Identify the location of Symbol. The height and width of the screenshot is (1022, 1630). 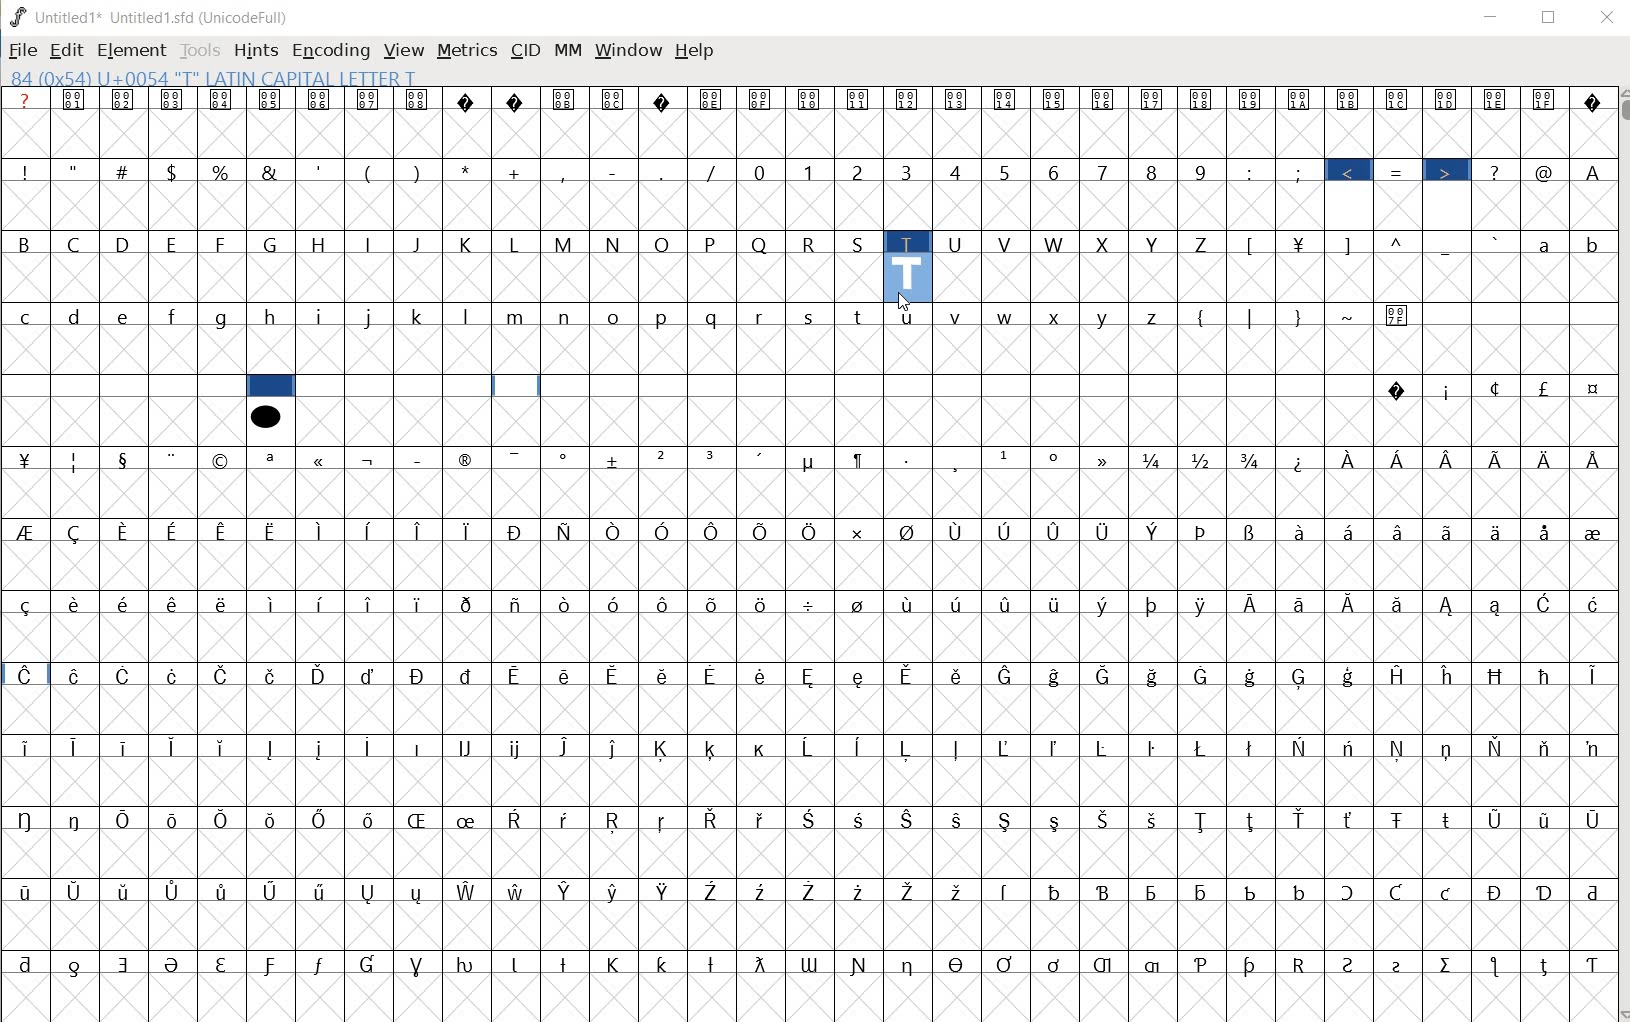
(468, 891).